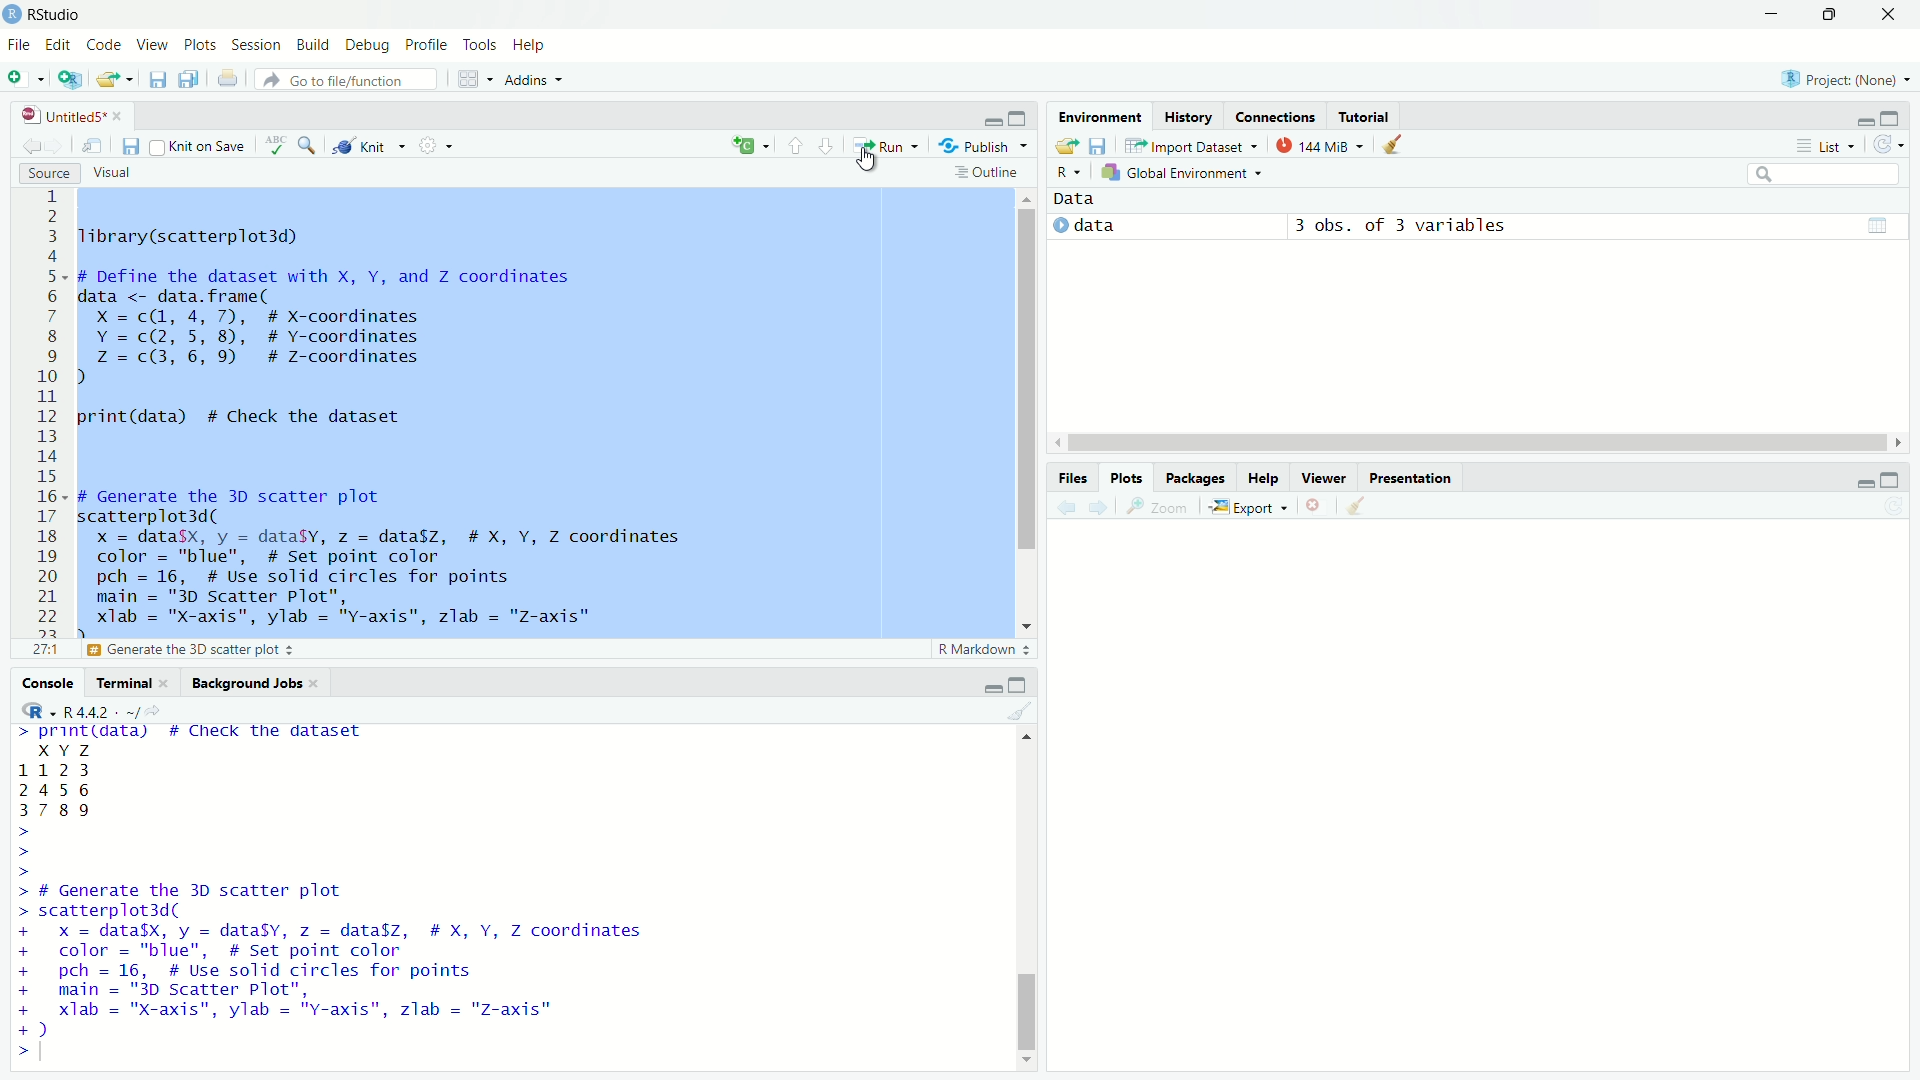 The image size is (1920, 1080). I want to click on minimize, so click(1769, 14).